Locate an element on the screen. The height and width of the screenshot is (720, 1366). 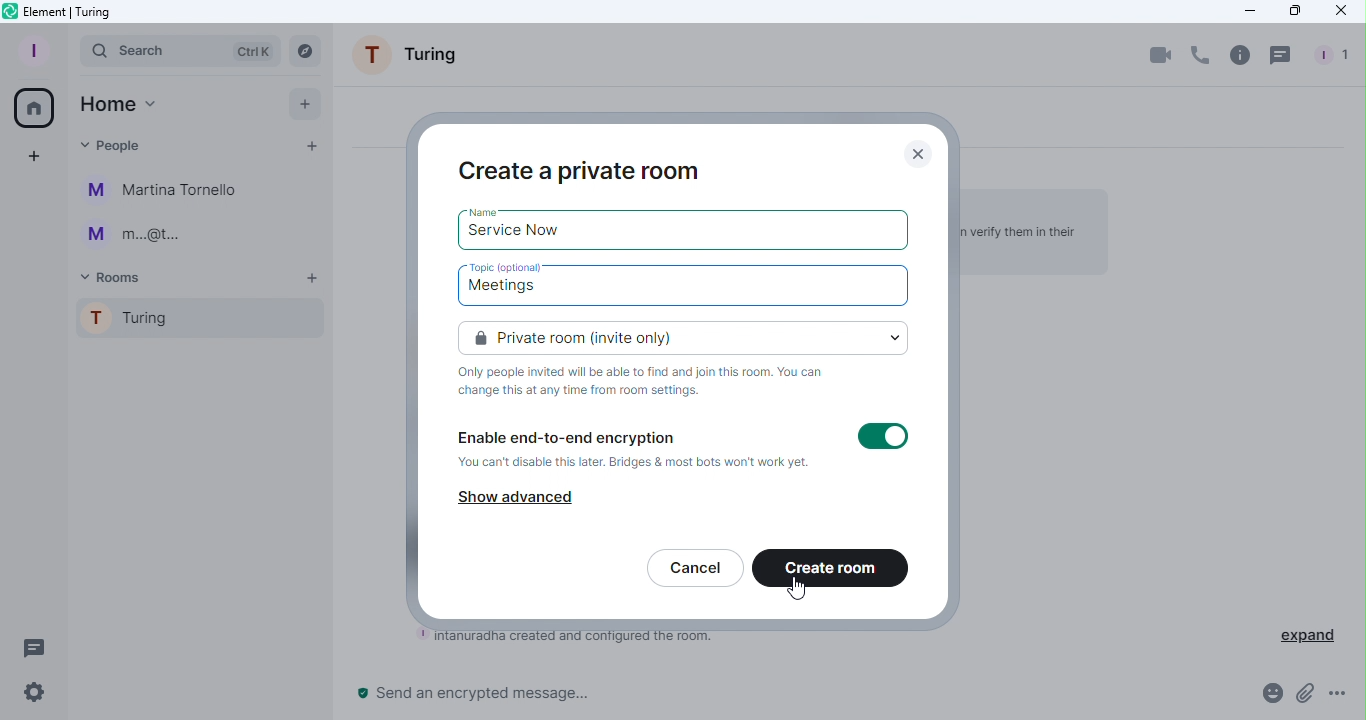
Video call is located at coordinates (1161, 54).